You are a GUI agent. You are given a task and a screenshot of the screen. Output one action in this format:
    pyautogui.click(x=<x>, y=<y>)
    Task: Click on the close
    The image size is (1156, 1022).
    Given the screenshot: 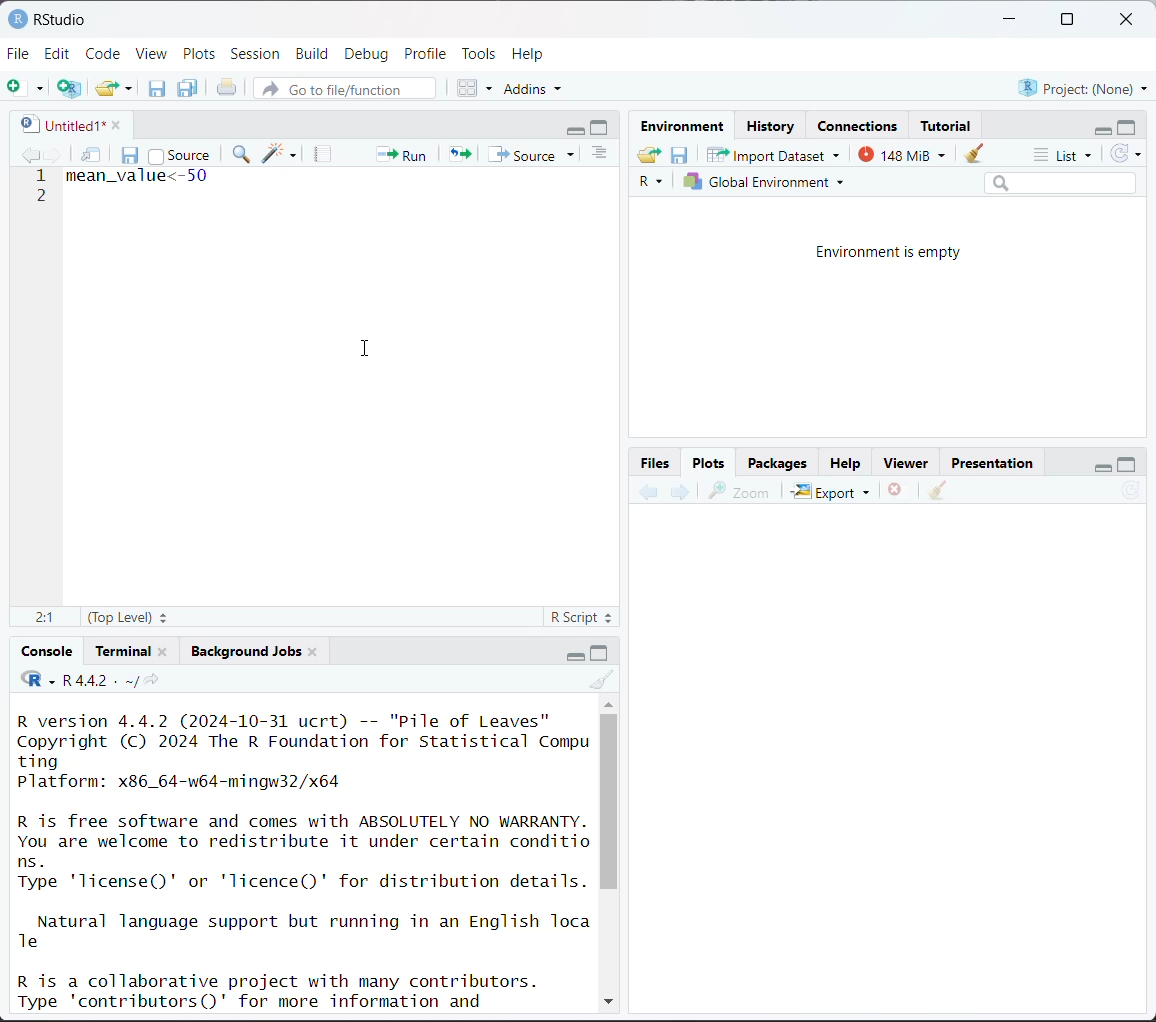 What is the action you would take?
    pyautogui.click(x=1130, y=20)
    